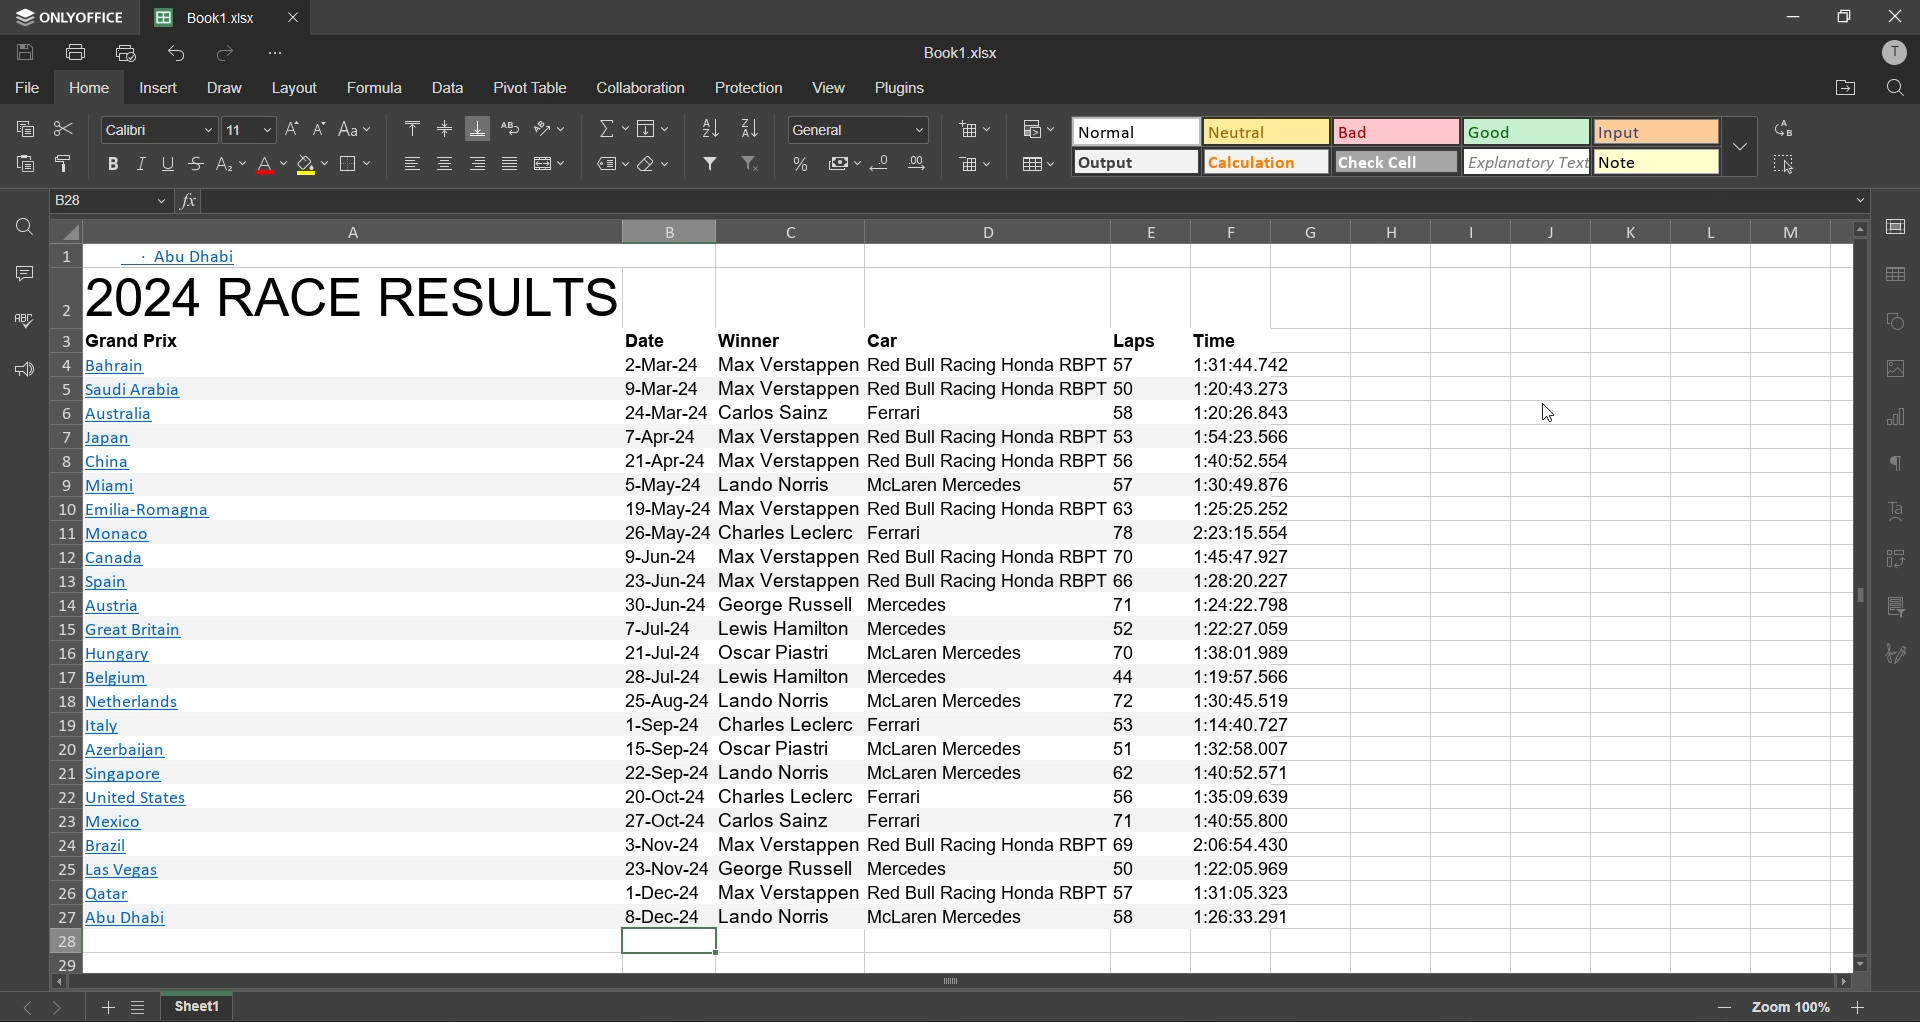 Image resolution: width=1920 pixels, height=1022 pixels. Describe the element at coordinates (192, 204) in the screenshot. I see `function input` at that location.